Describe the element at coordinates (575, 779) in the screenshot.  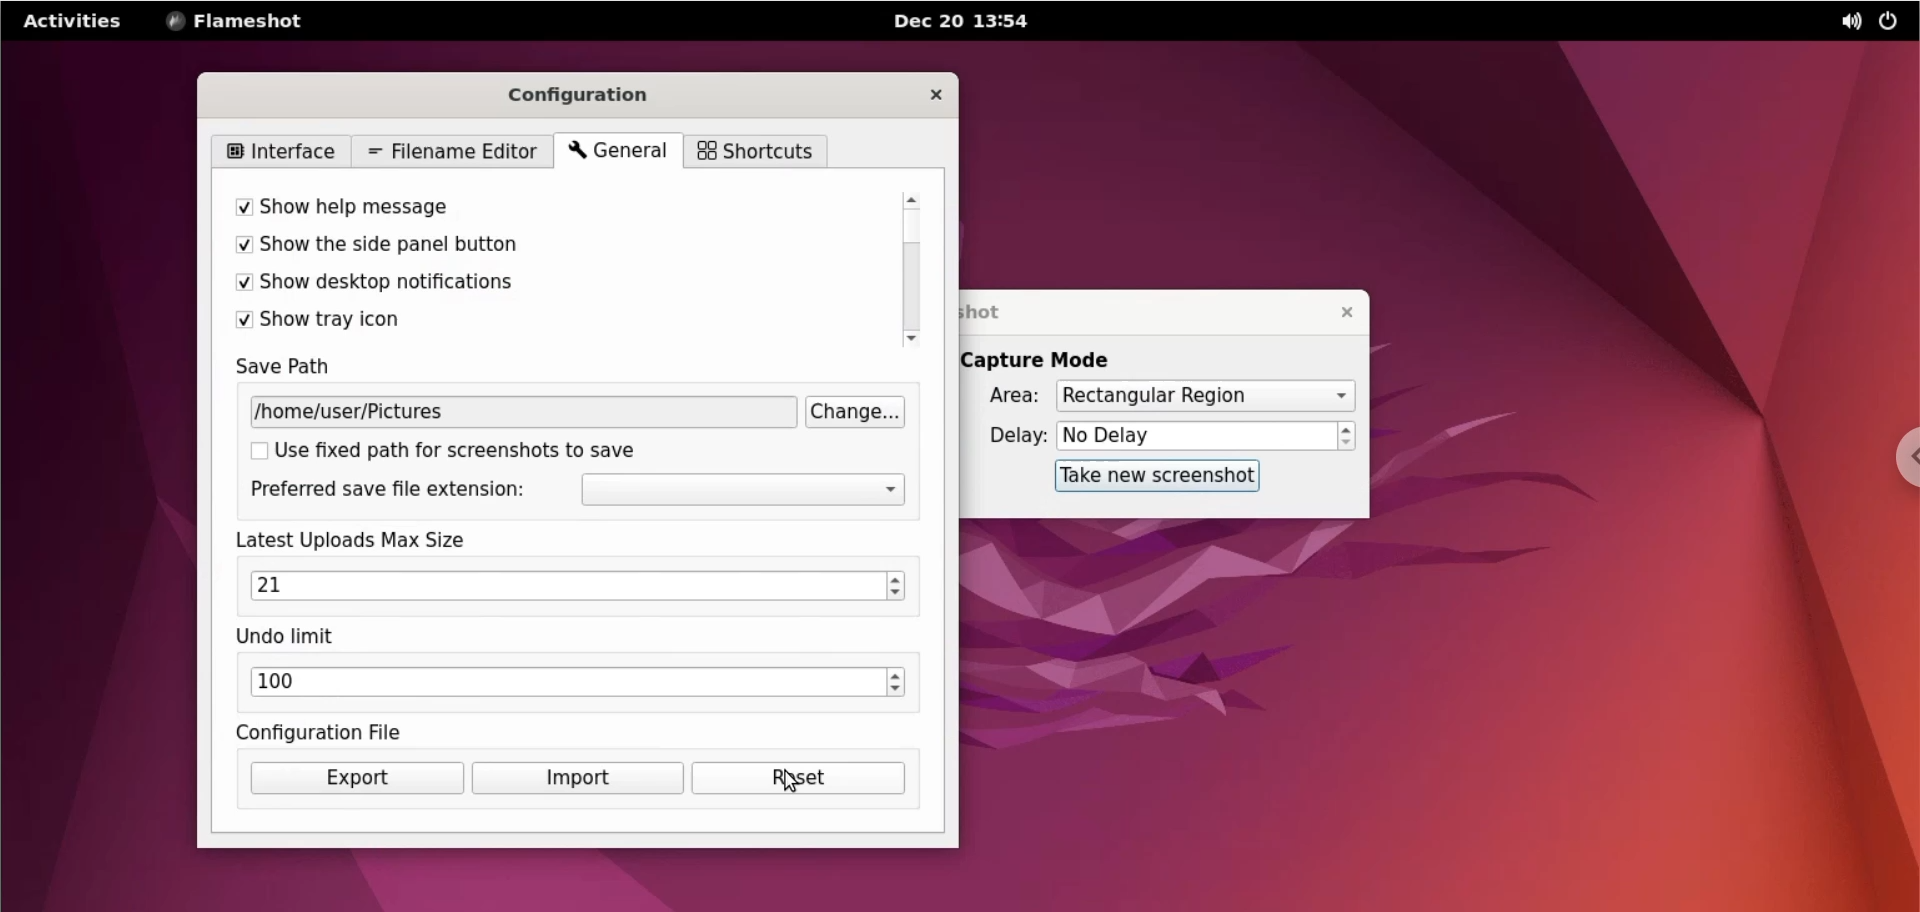
I see `import ` at that location.